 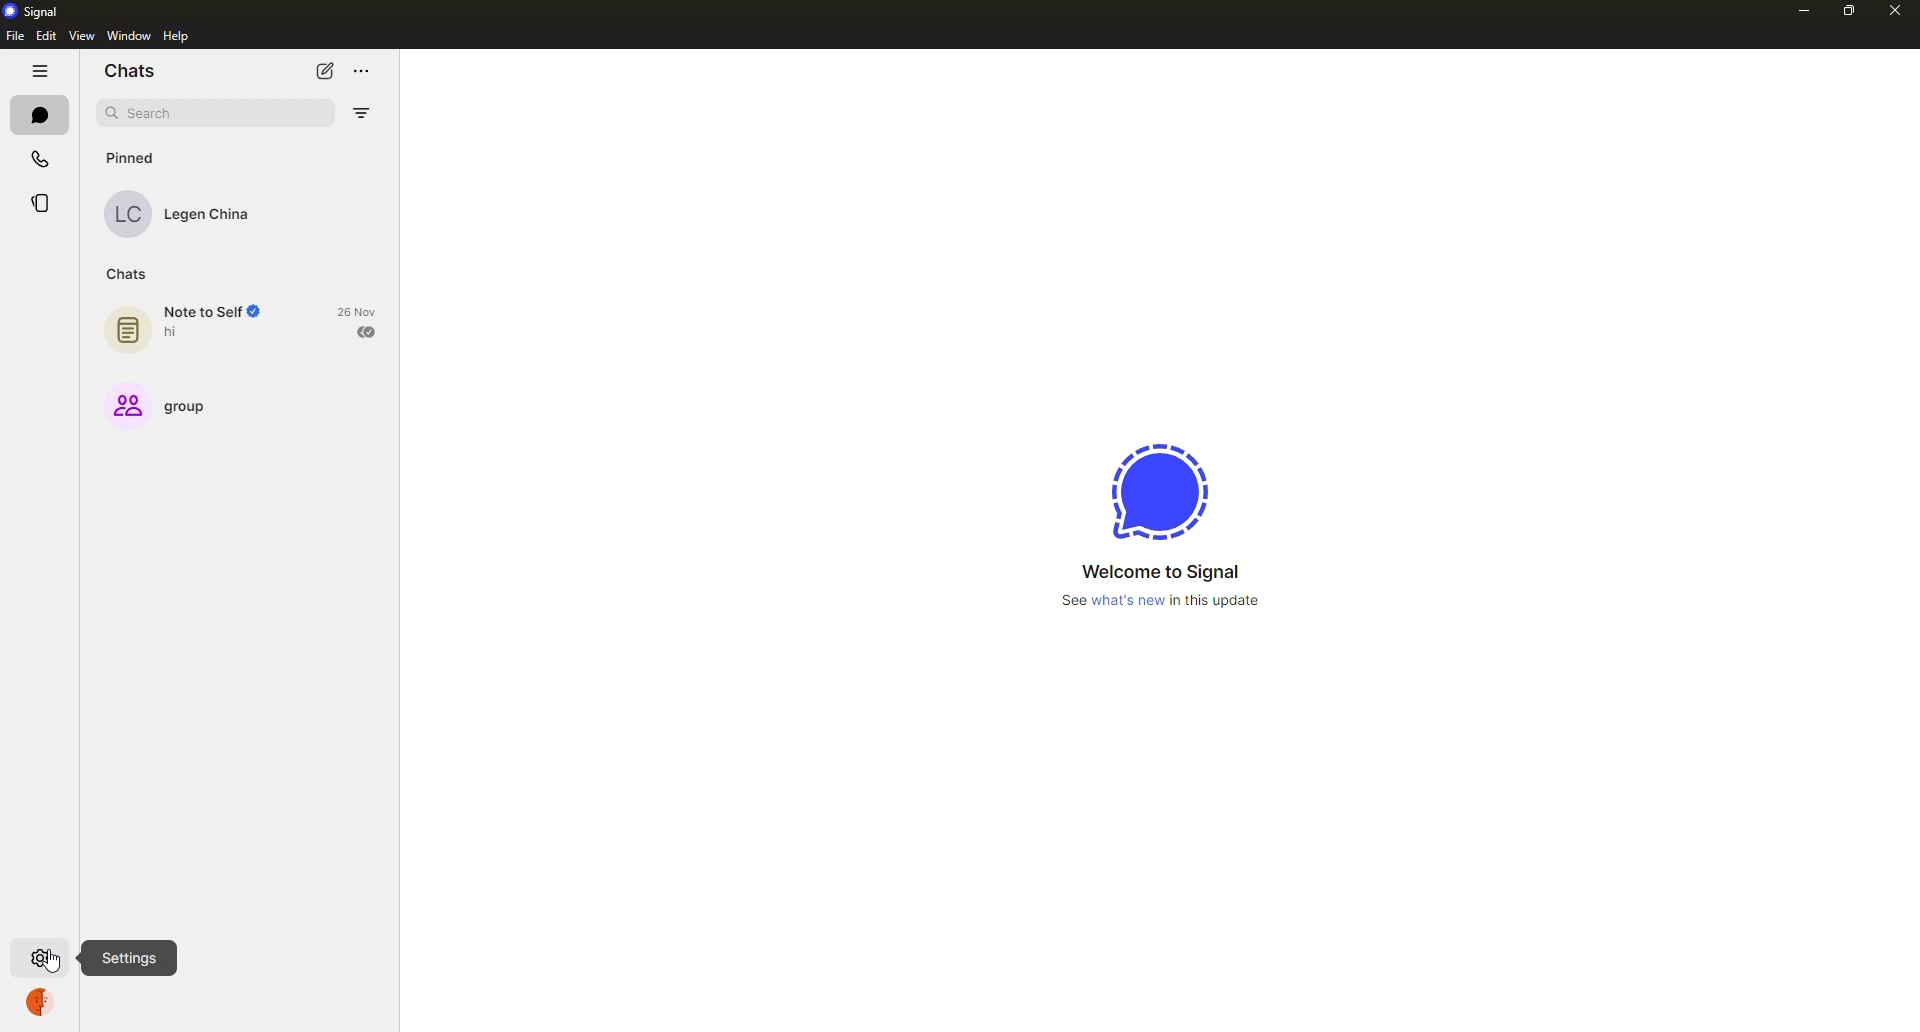 I want to click on settings, so click(x=43, y=958).